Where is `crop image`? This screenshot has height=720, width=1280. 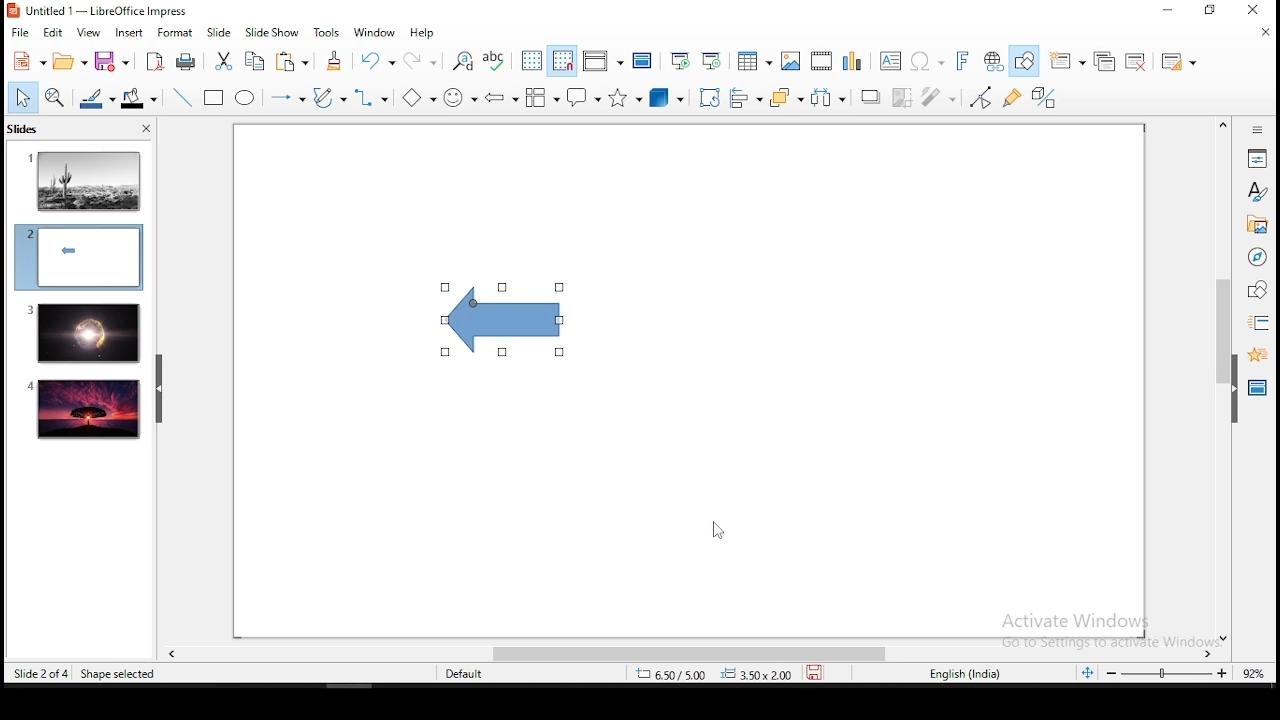
crop image is located at coordinates (902, 97).